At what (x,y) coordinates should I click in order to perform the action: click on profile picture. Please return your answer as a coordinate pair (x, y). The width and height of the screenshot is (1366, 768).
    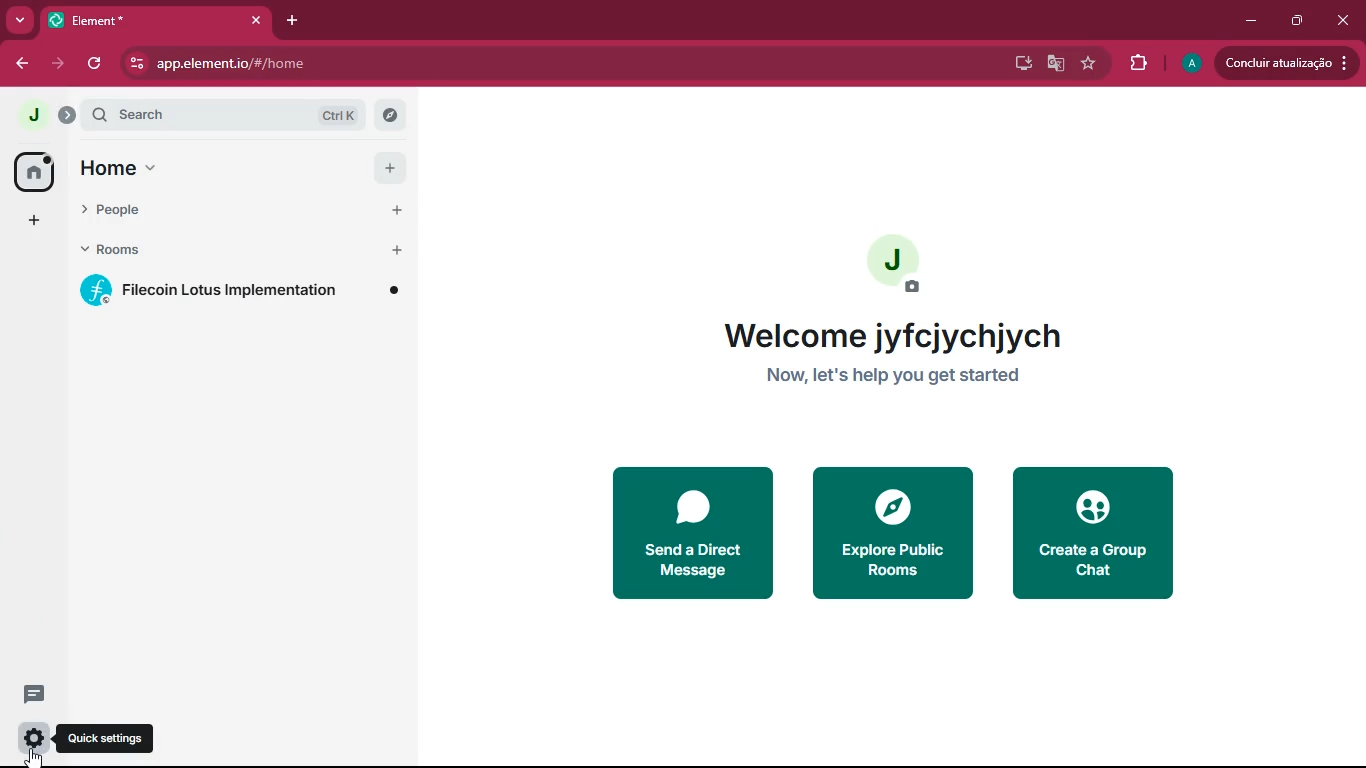
    Looking at the image, I should click on (33, 114).